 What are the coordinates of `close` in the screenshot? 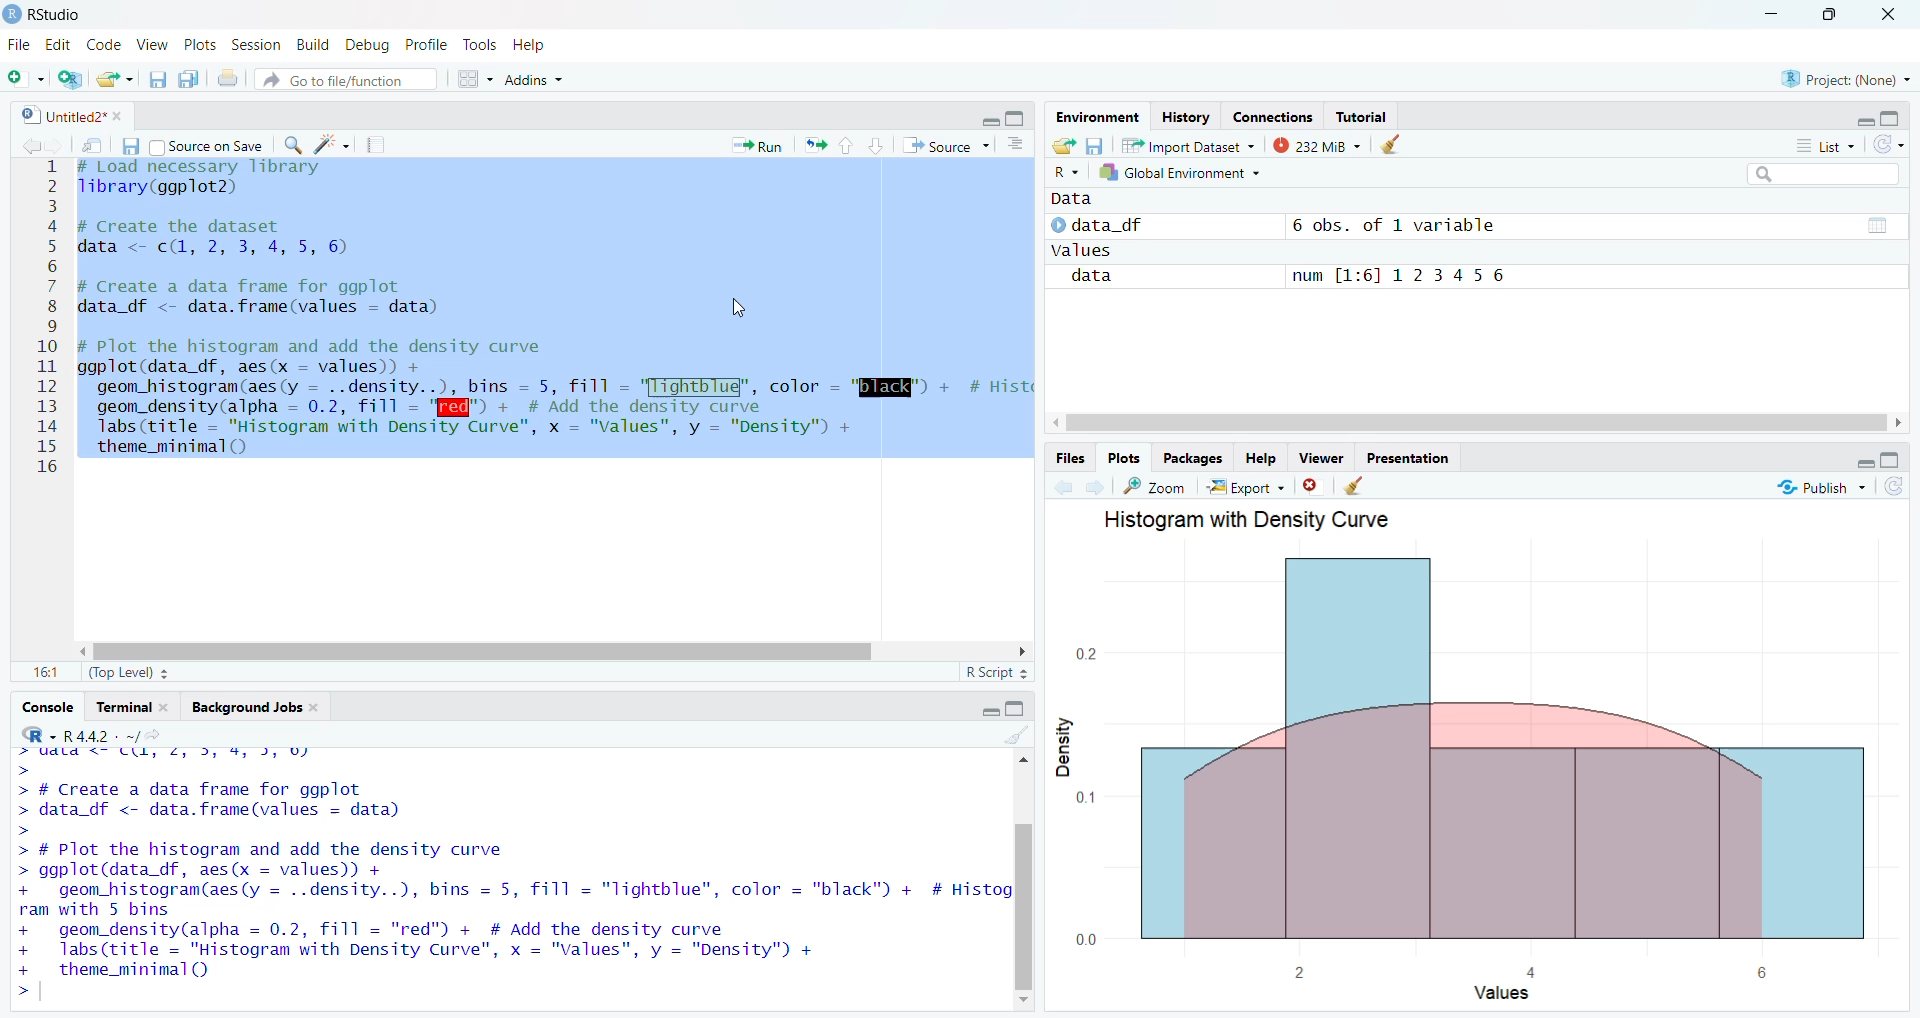 It's located at (316, 707).